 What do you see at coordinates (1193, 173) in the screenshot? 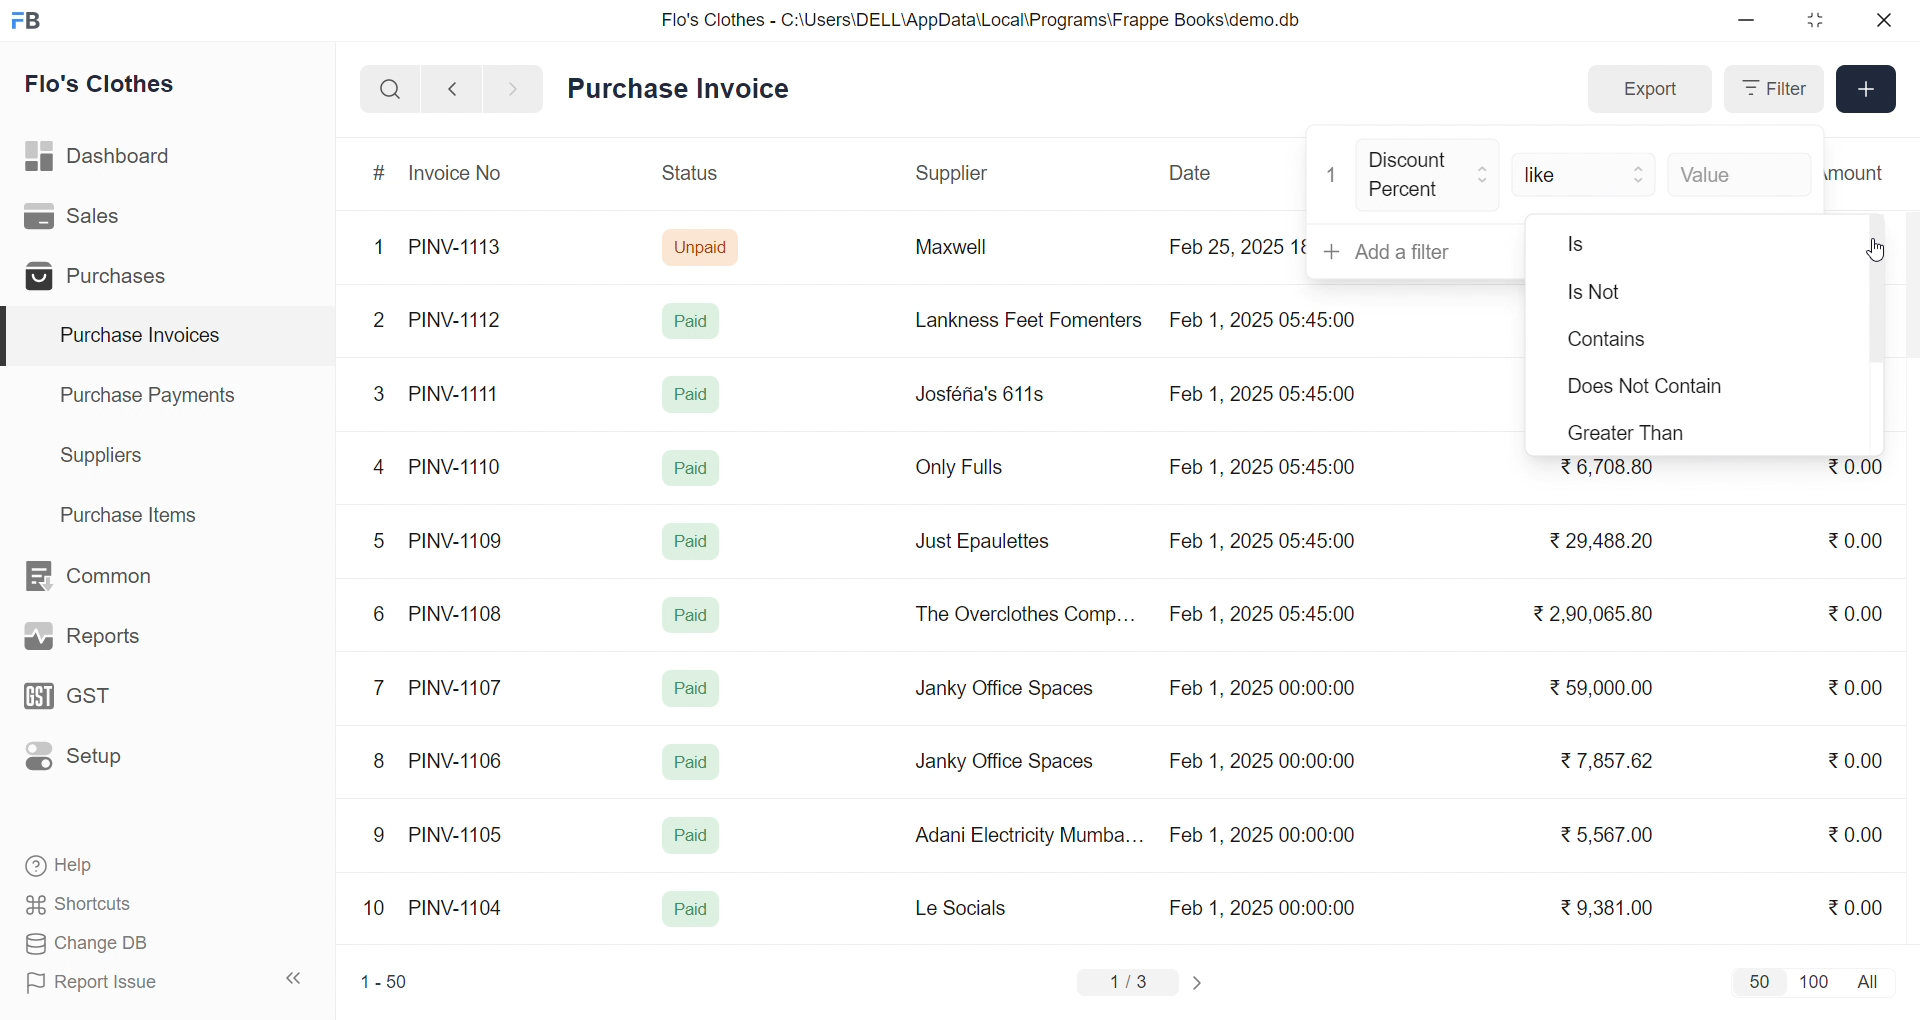
I see `Date` at bounding box center [1193, 173].